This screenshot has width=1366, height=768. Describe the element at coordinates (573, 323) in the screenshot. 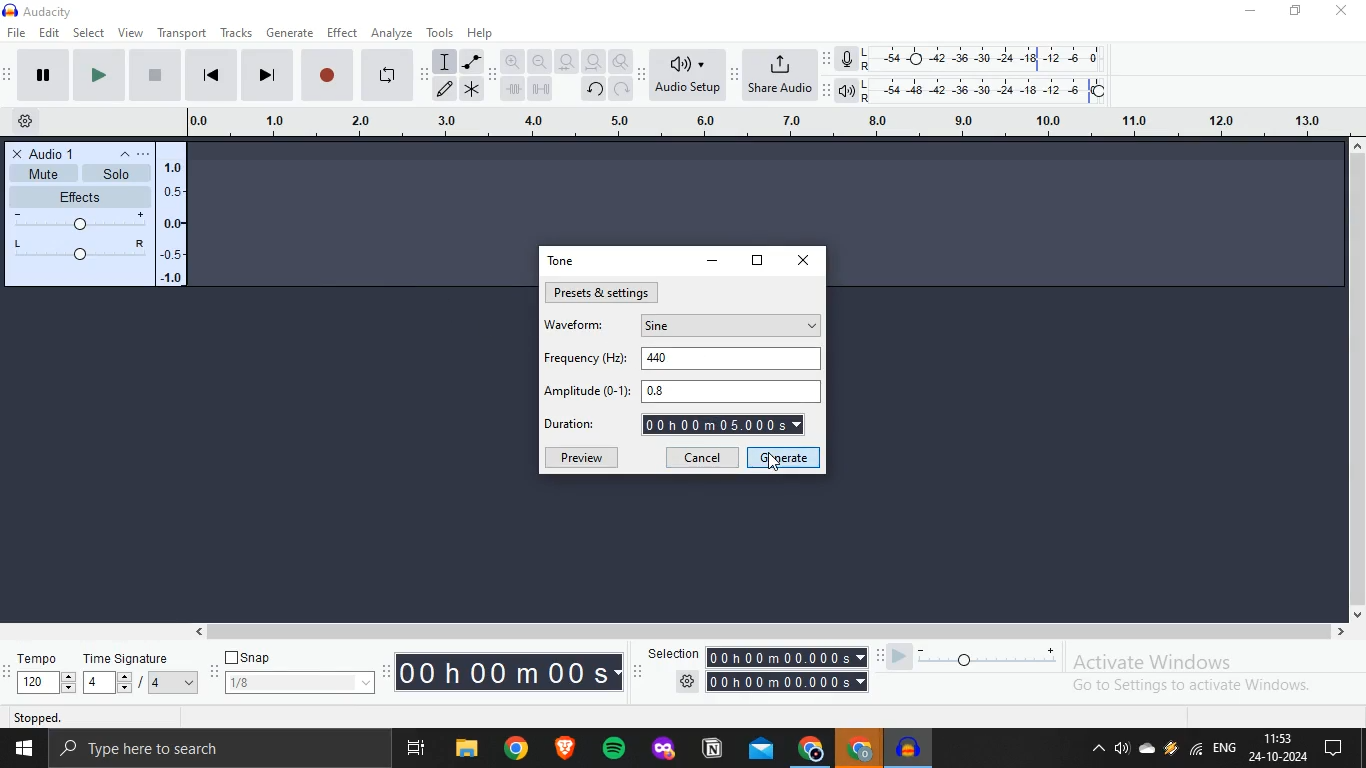

I see `Waveform` at that location.